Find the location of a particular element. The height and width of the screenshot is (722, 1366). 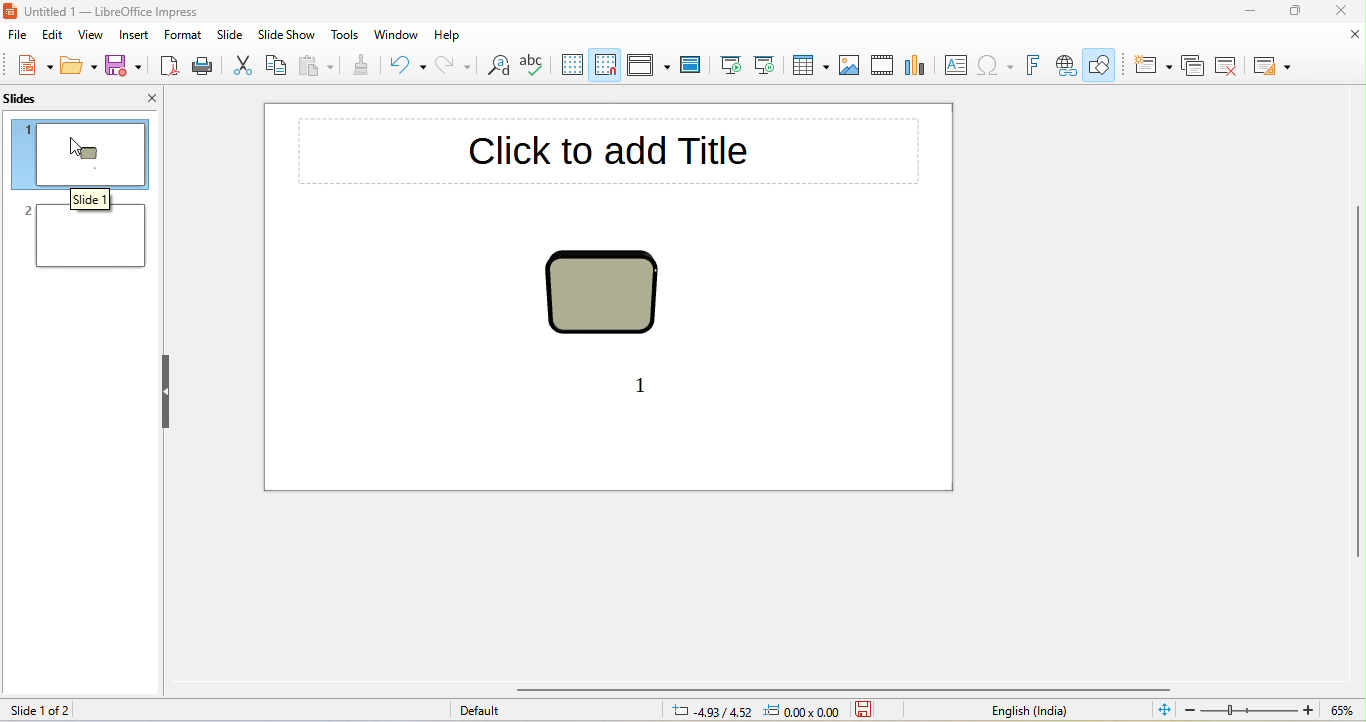

duplicate slide is located at coordinates (1194, 65).